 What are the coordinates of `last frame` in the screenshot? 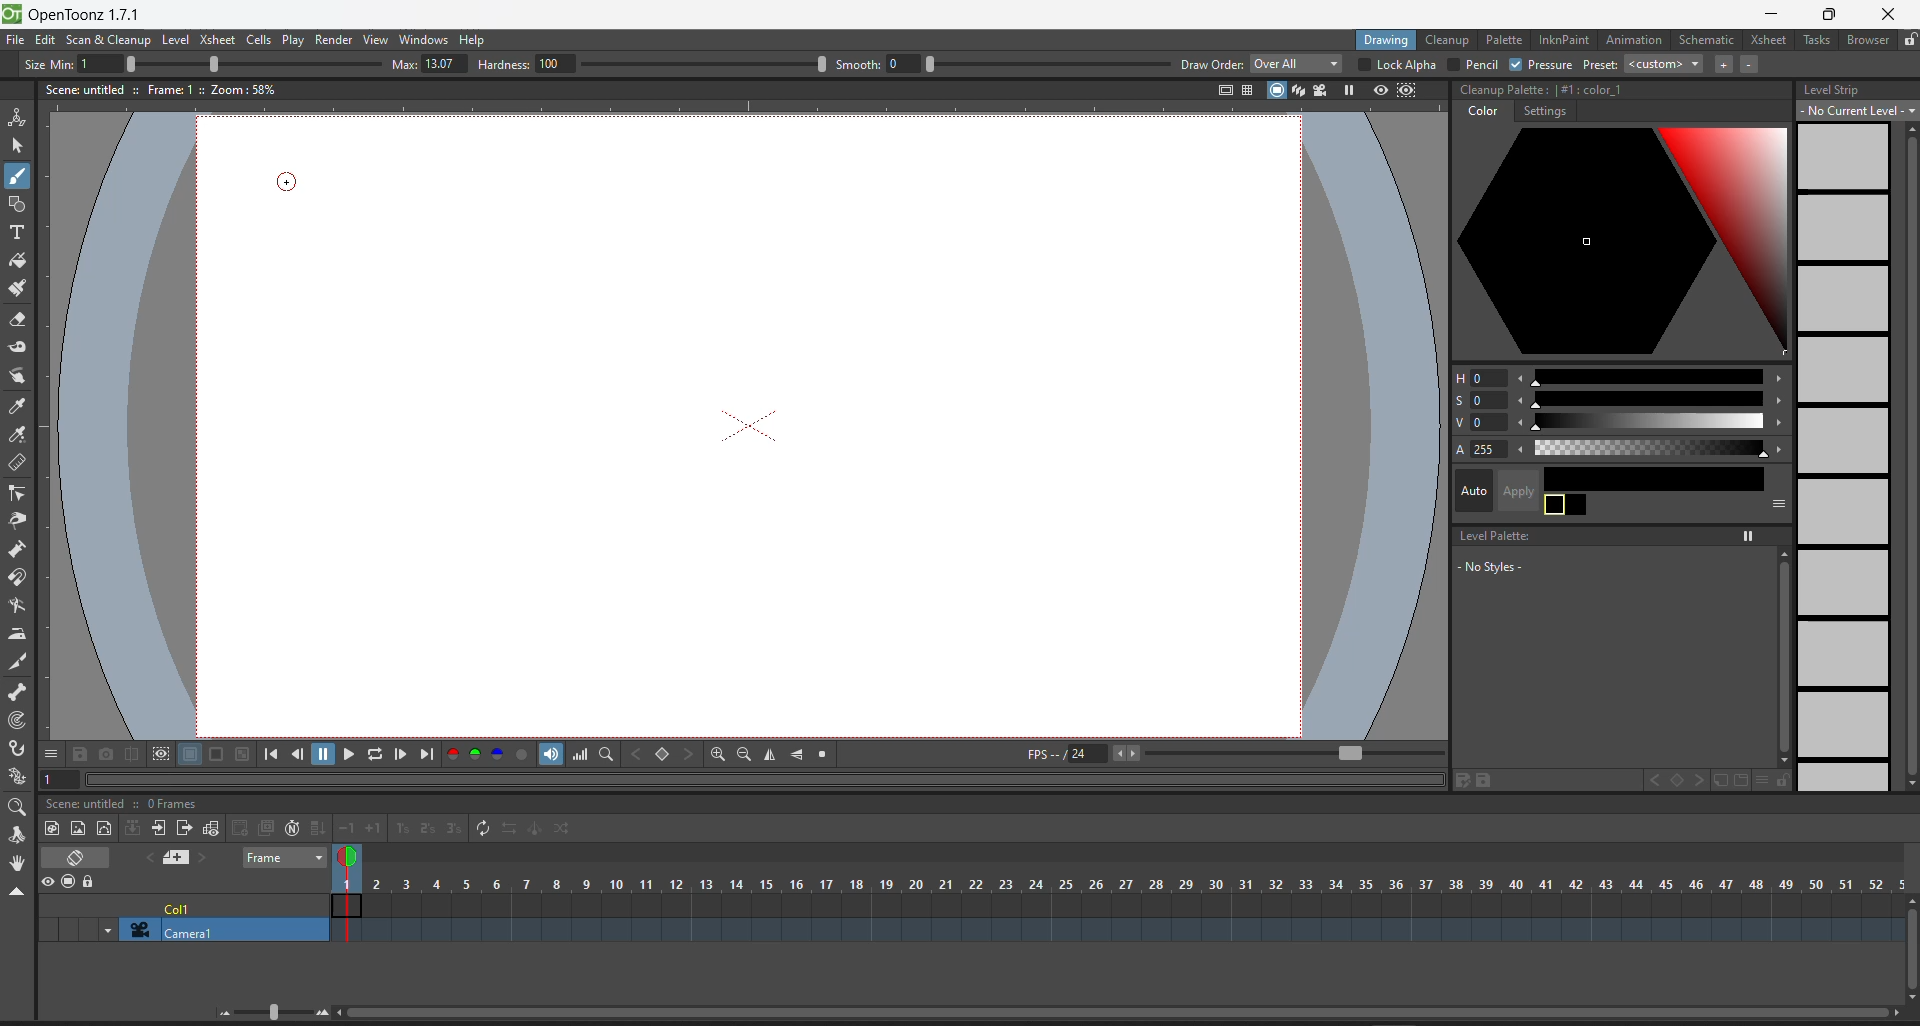 It's located at (428, 755).